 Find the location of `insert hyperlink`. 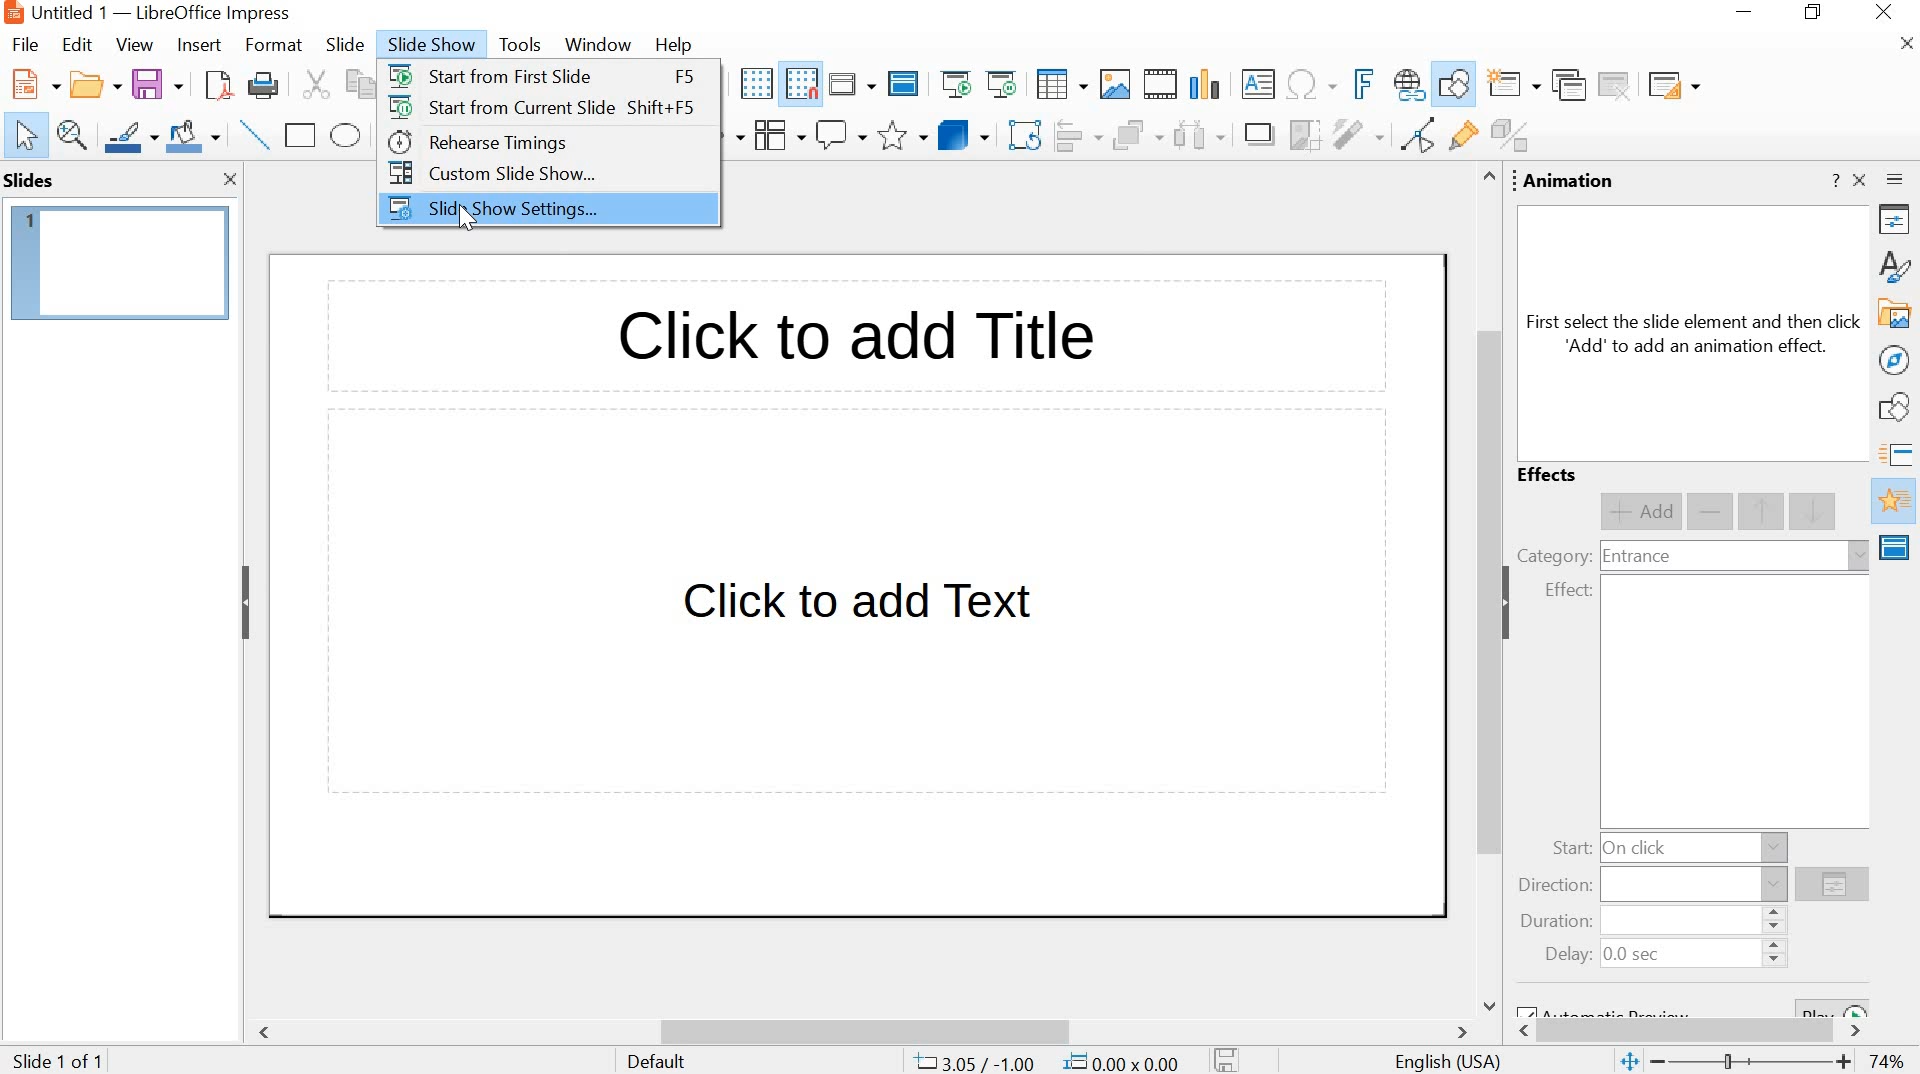

insert hyperlink is located at coordinates (1407, 86).